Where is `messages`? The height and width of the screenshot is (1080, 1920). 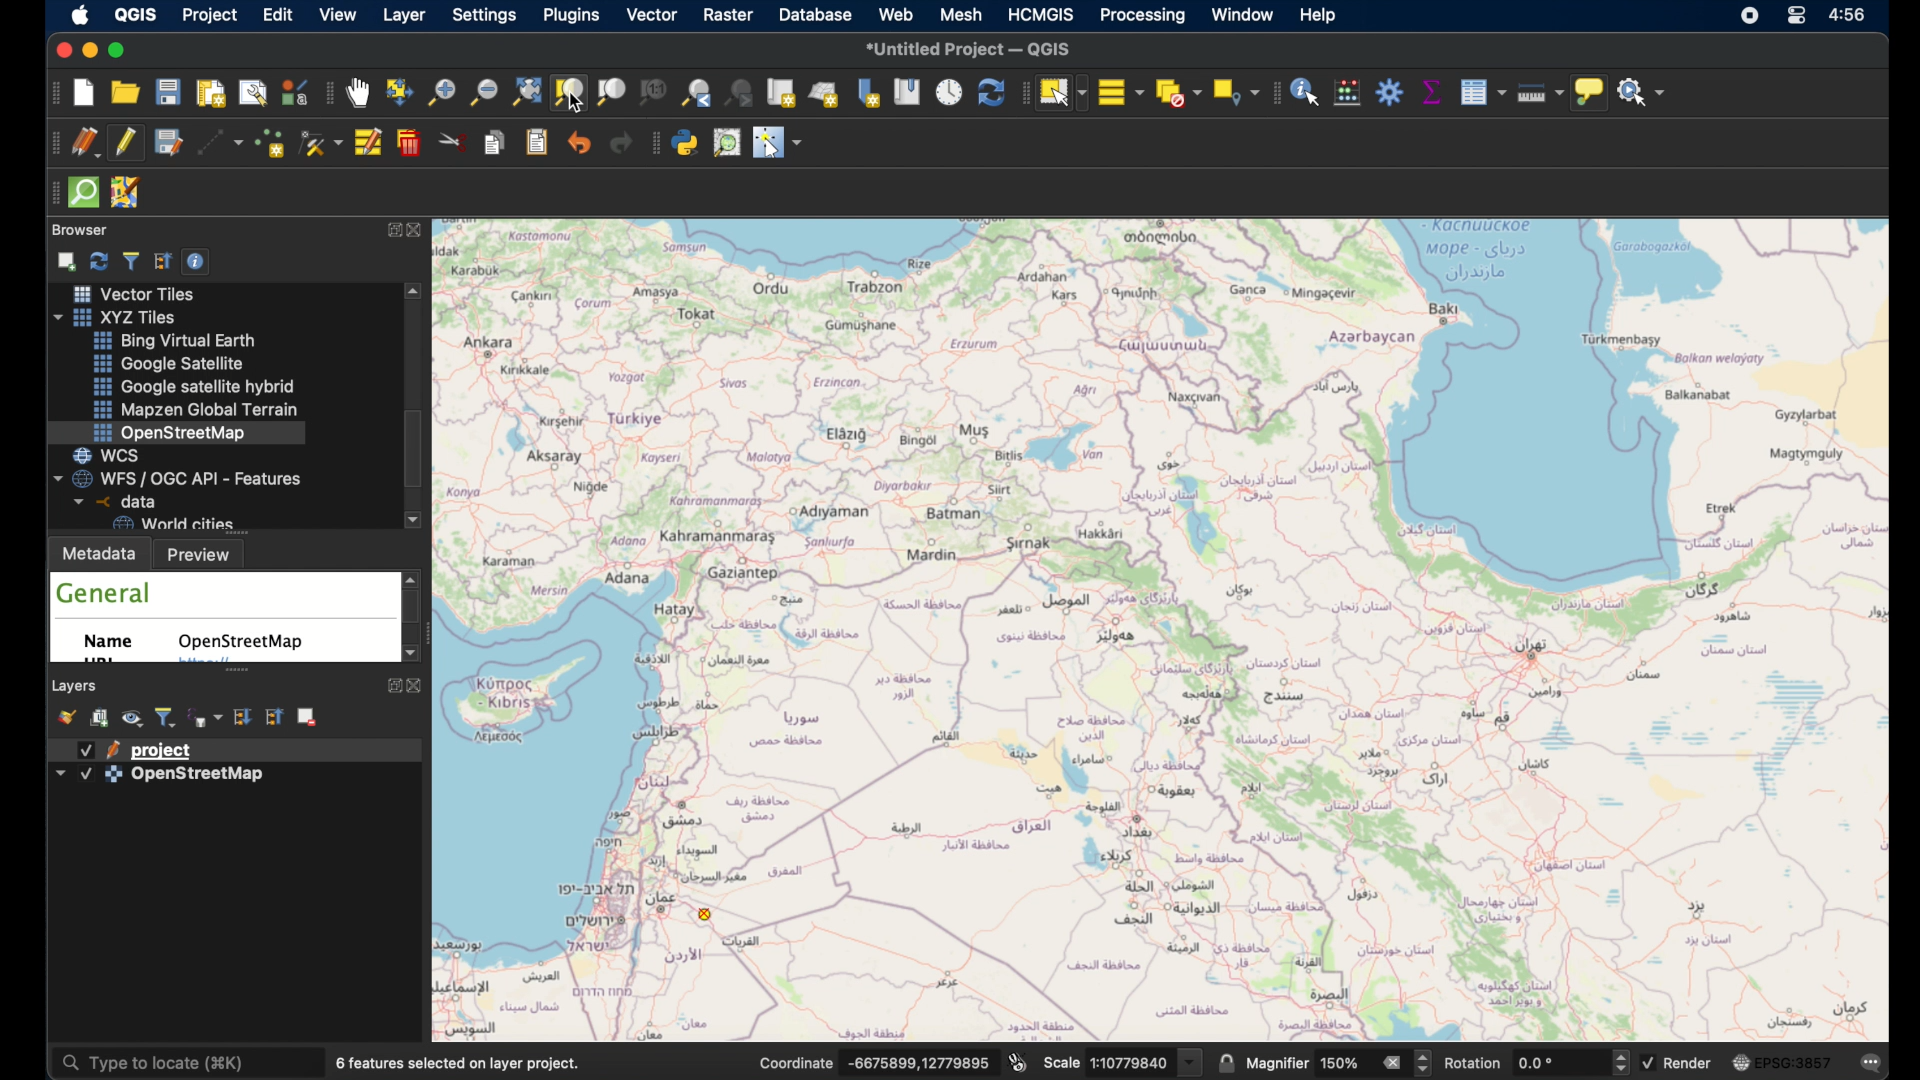
messages is located at coordinates (1871, 1060).